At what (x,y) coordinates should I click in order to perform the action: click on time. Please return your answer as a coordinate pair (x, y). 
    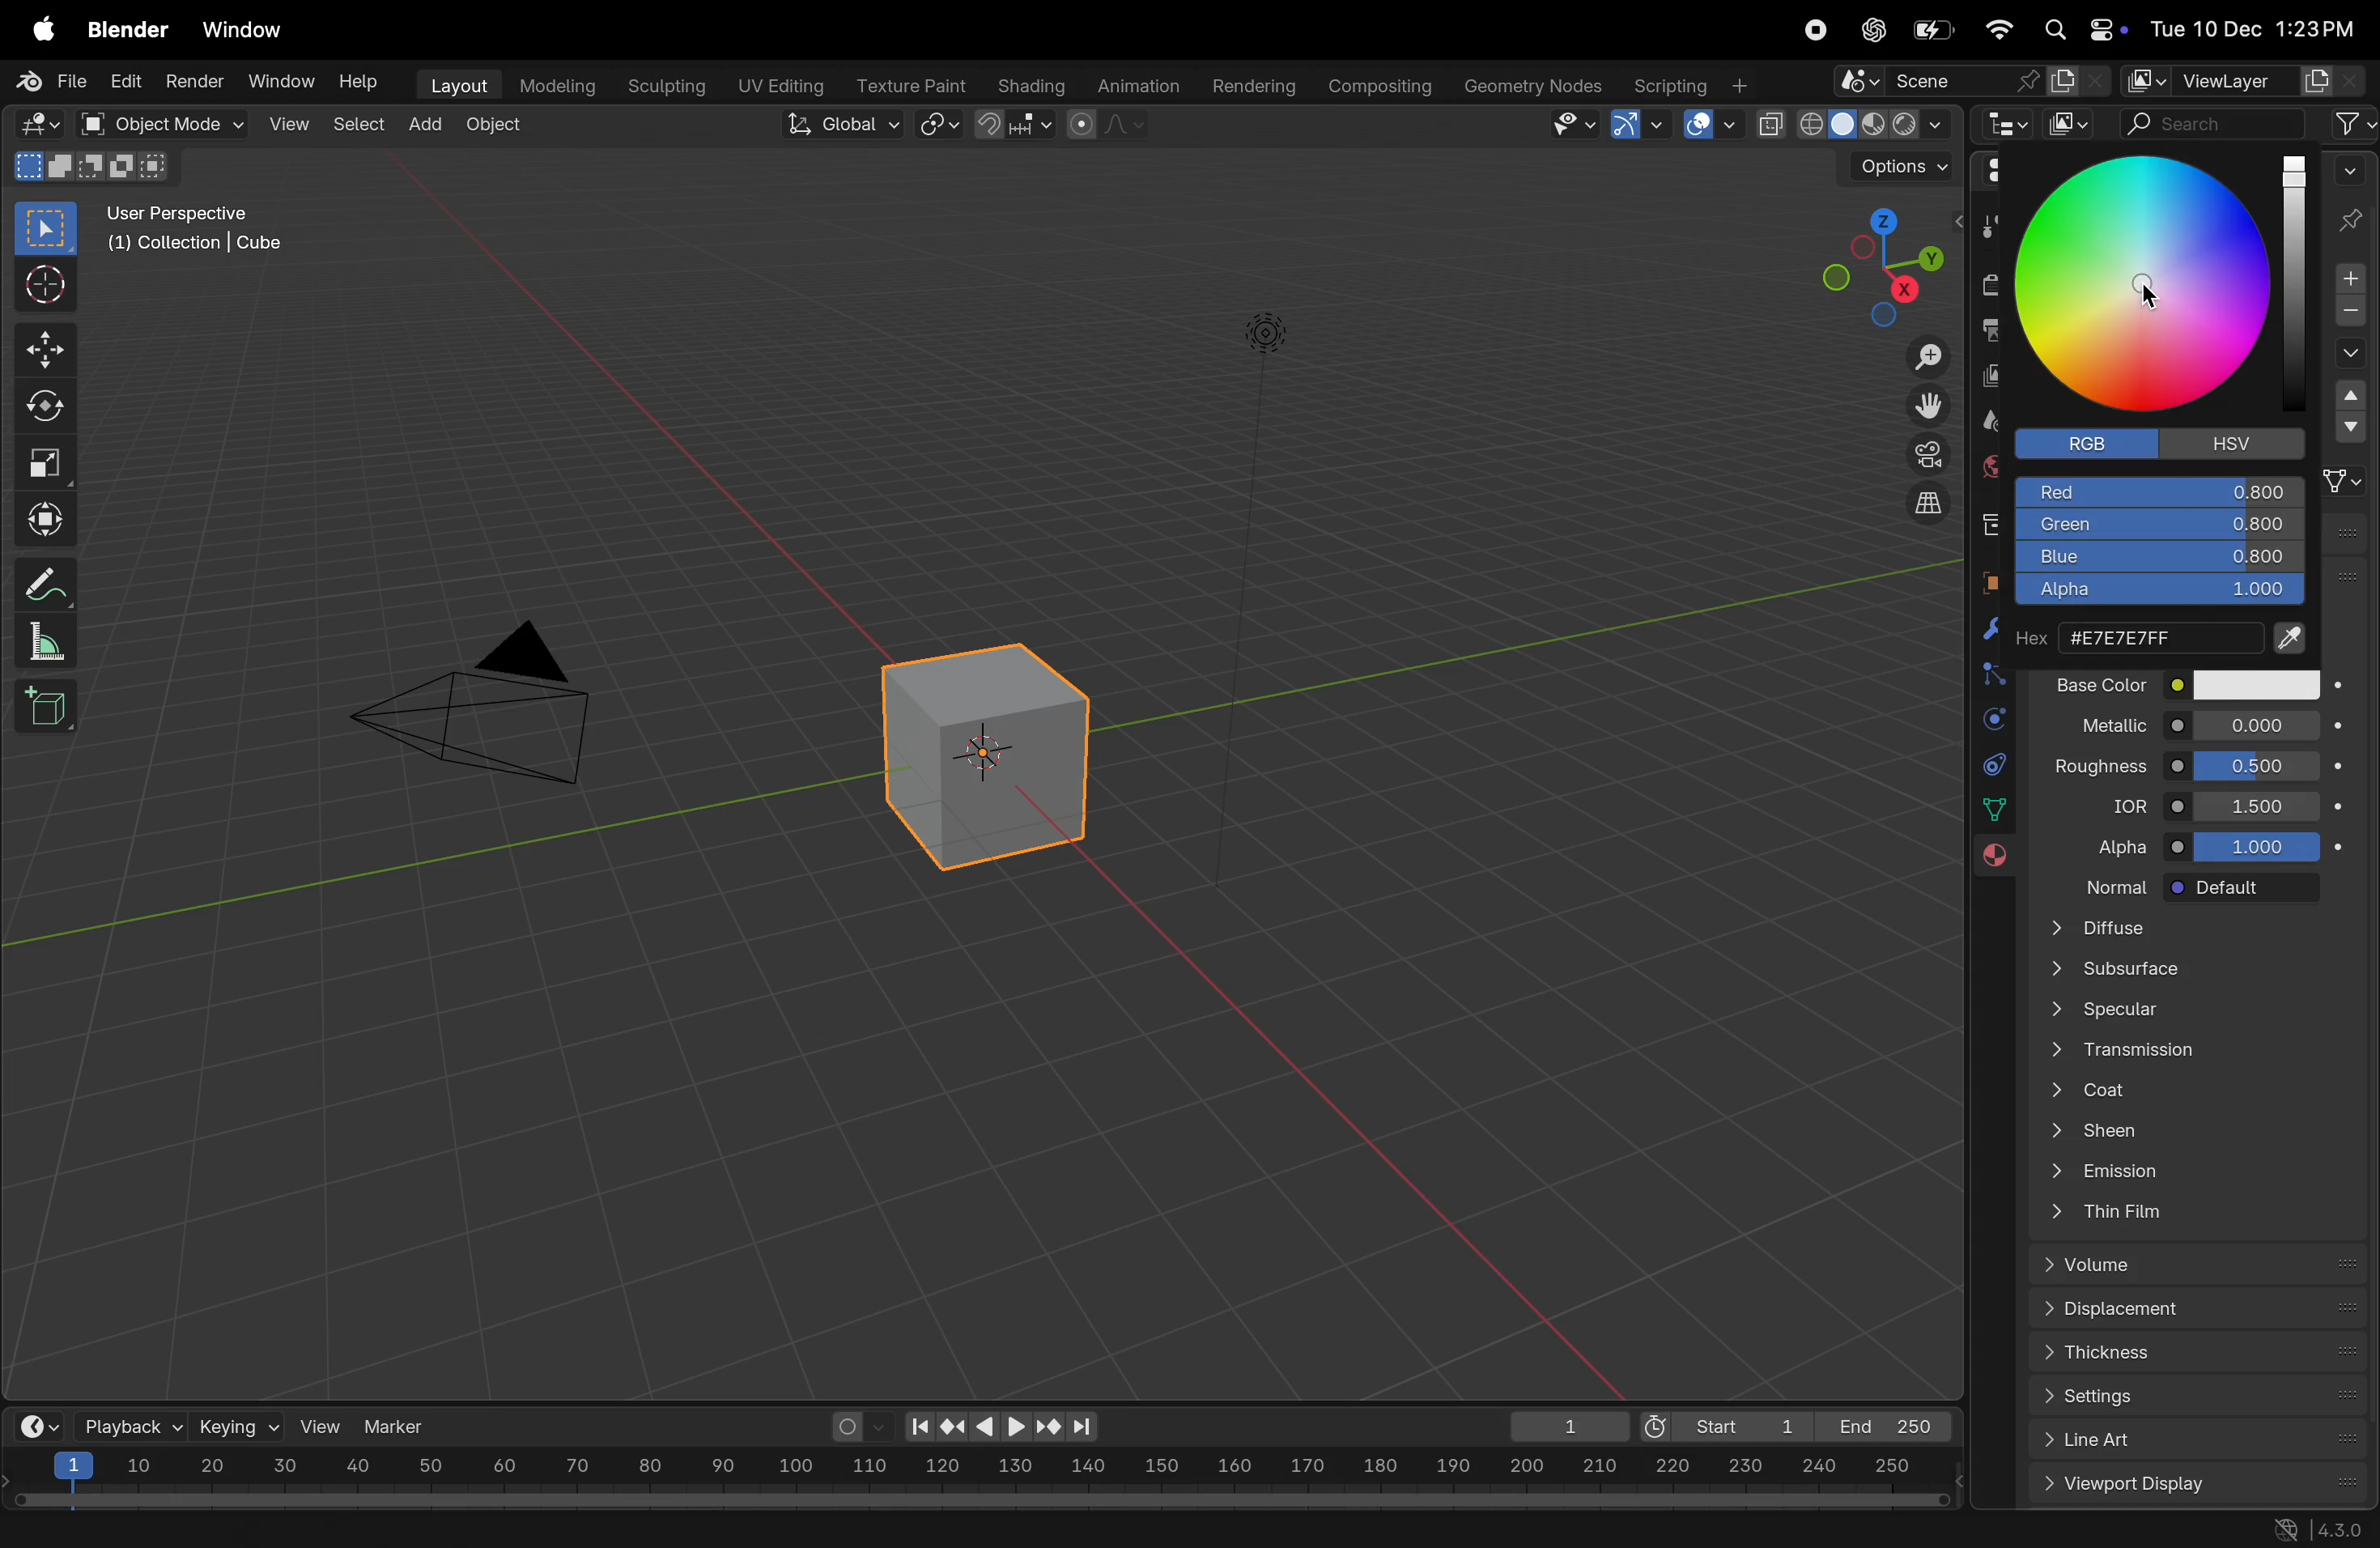
    Looking at the image, I should click on (35, 1425).